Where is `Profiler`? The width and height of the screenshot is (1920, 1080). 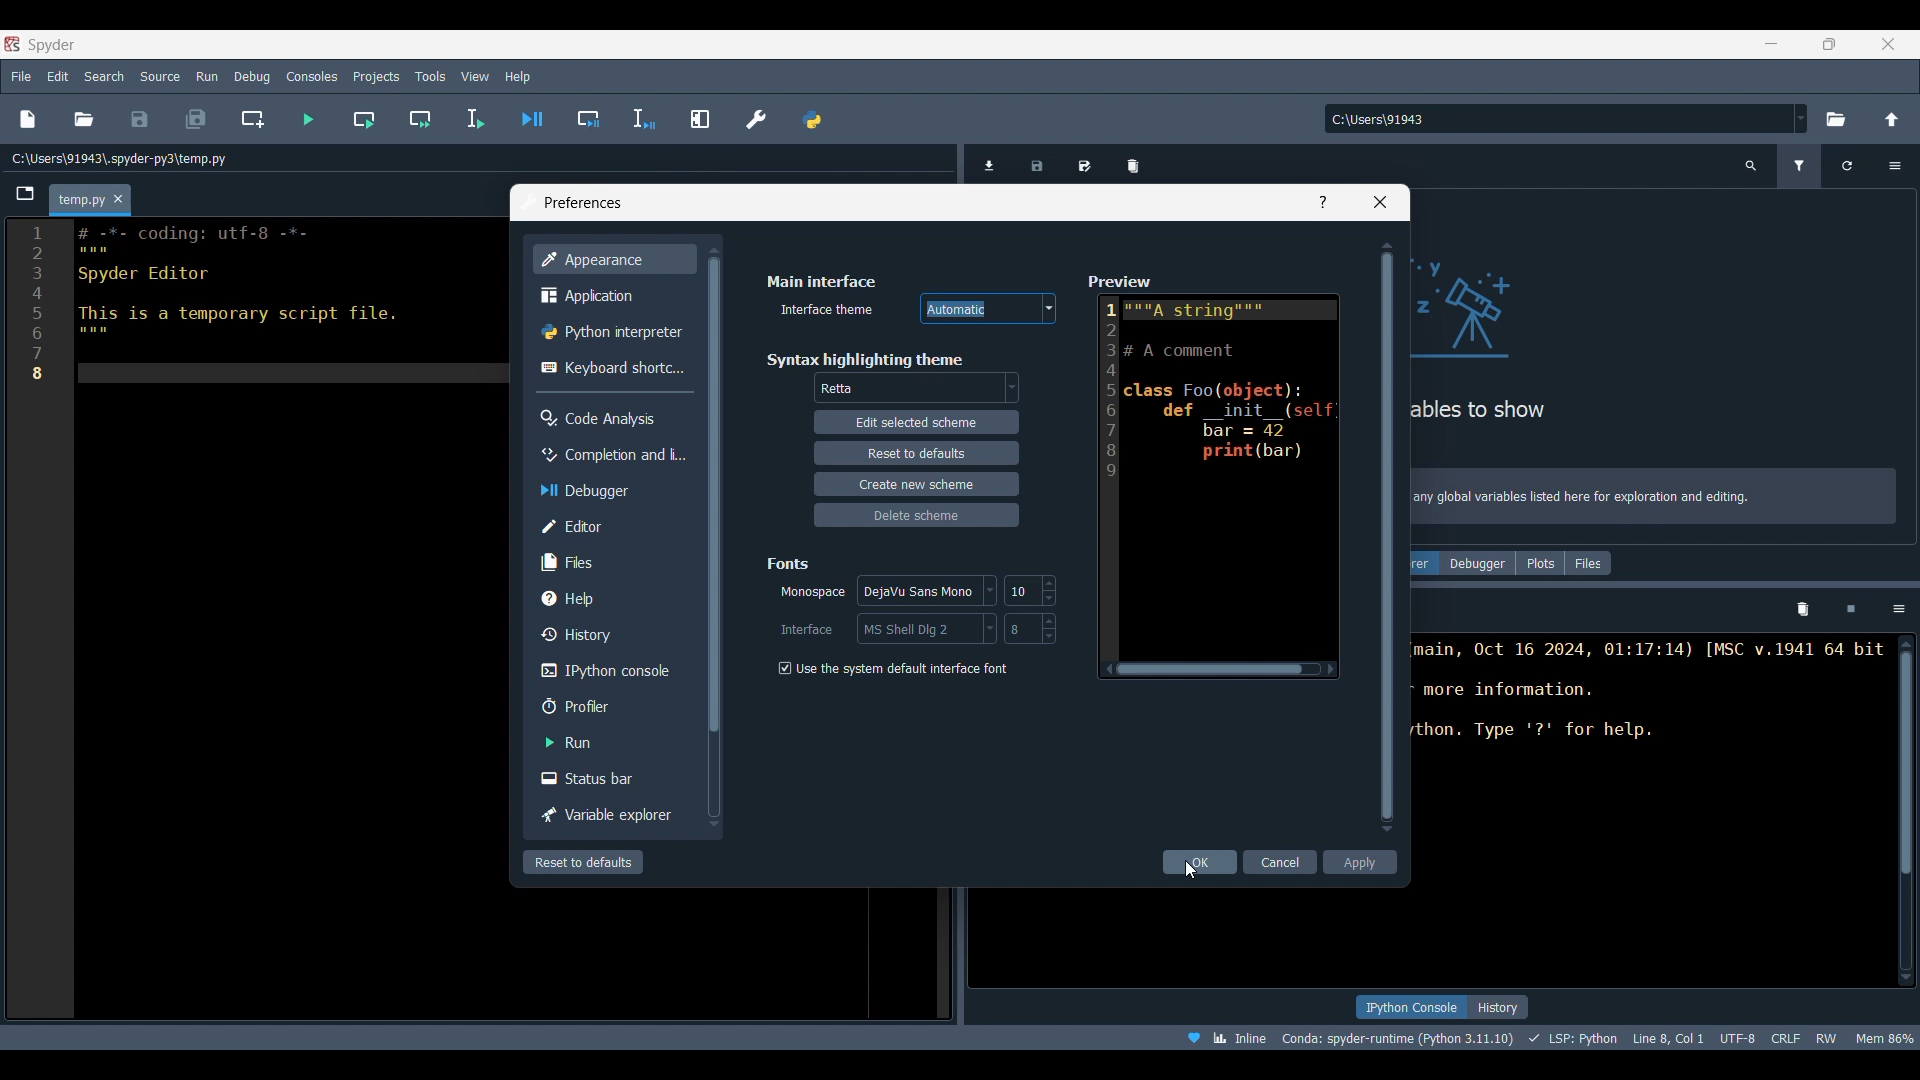 Profiler is located at coordinates (613, 706).